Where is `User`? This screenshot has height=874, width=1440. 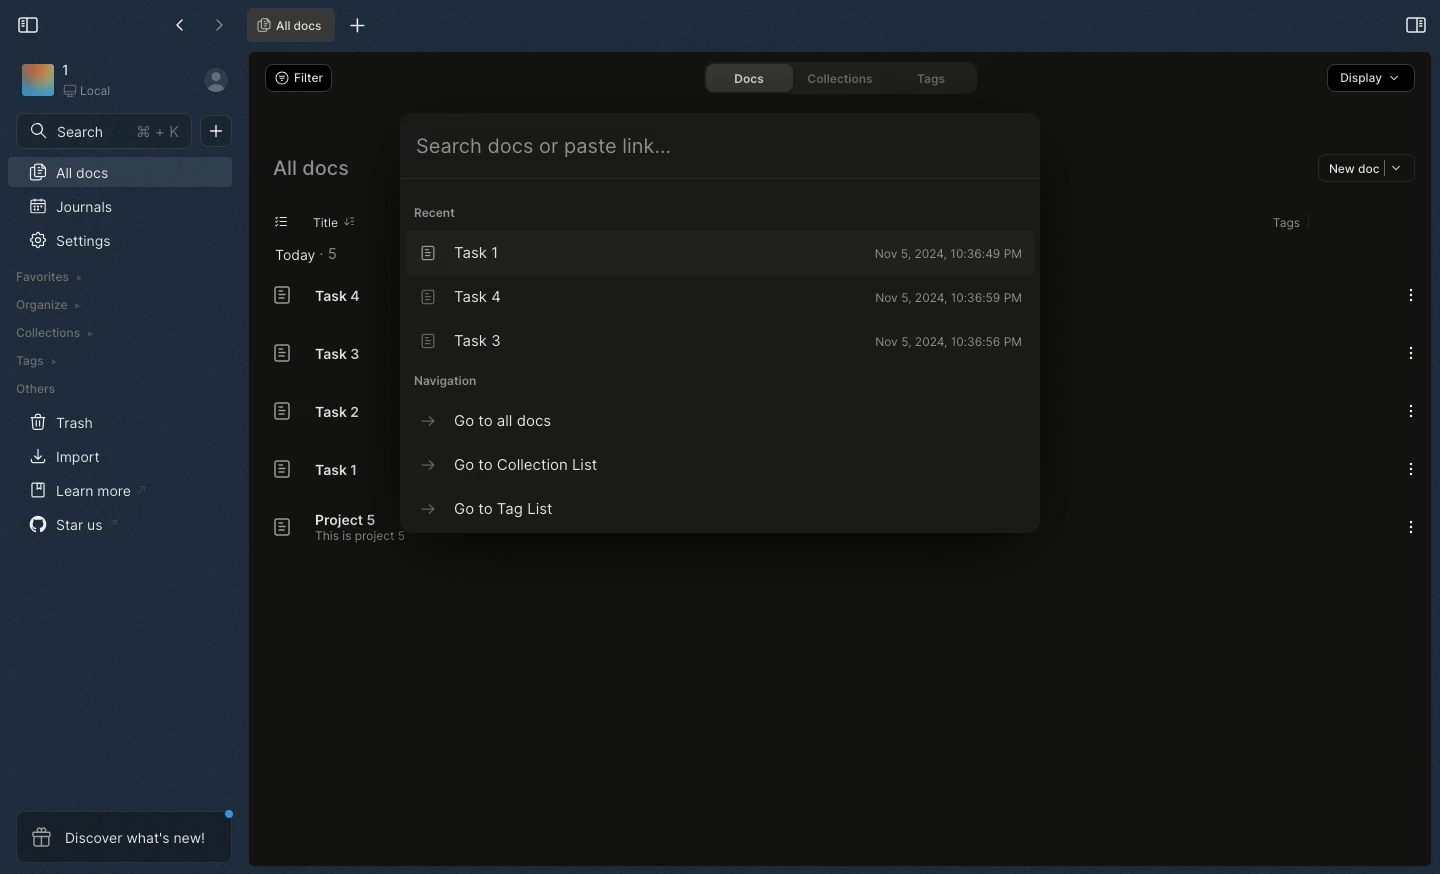 User is located at coordinates (215, 83).